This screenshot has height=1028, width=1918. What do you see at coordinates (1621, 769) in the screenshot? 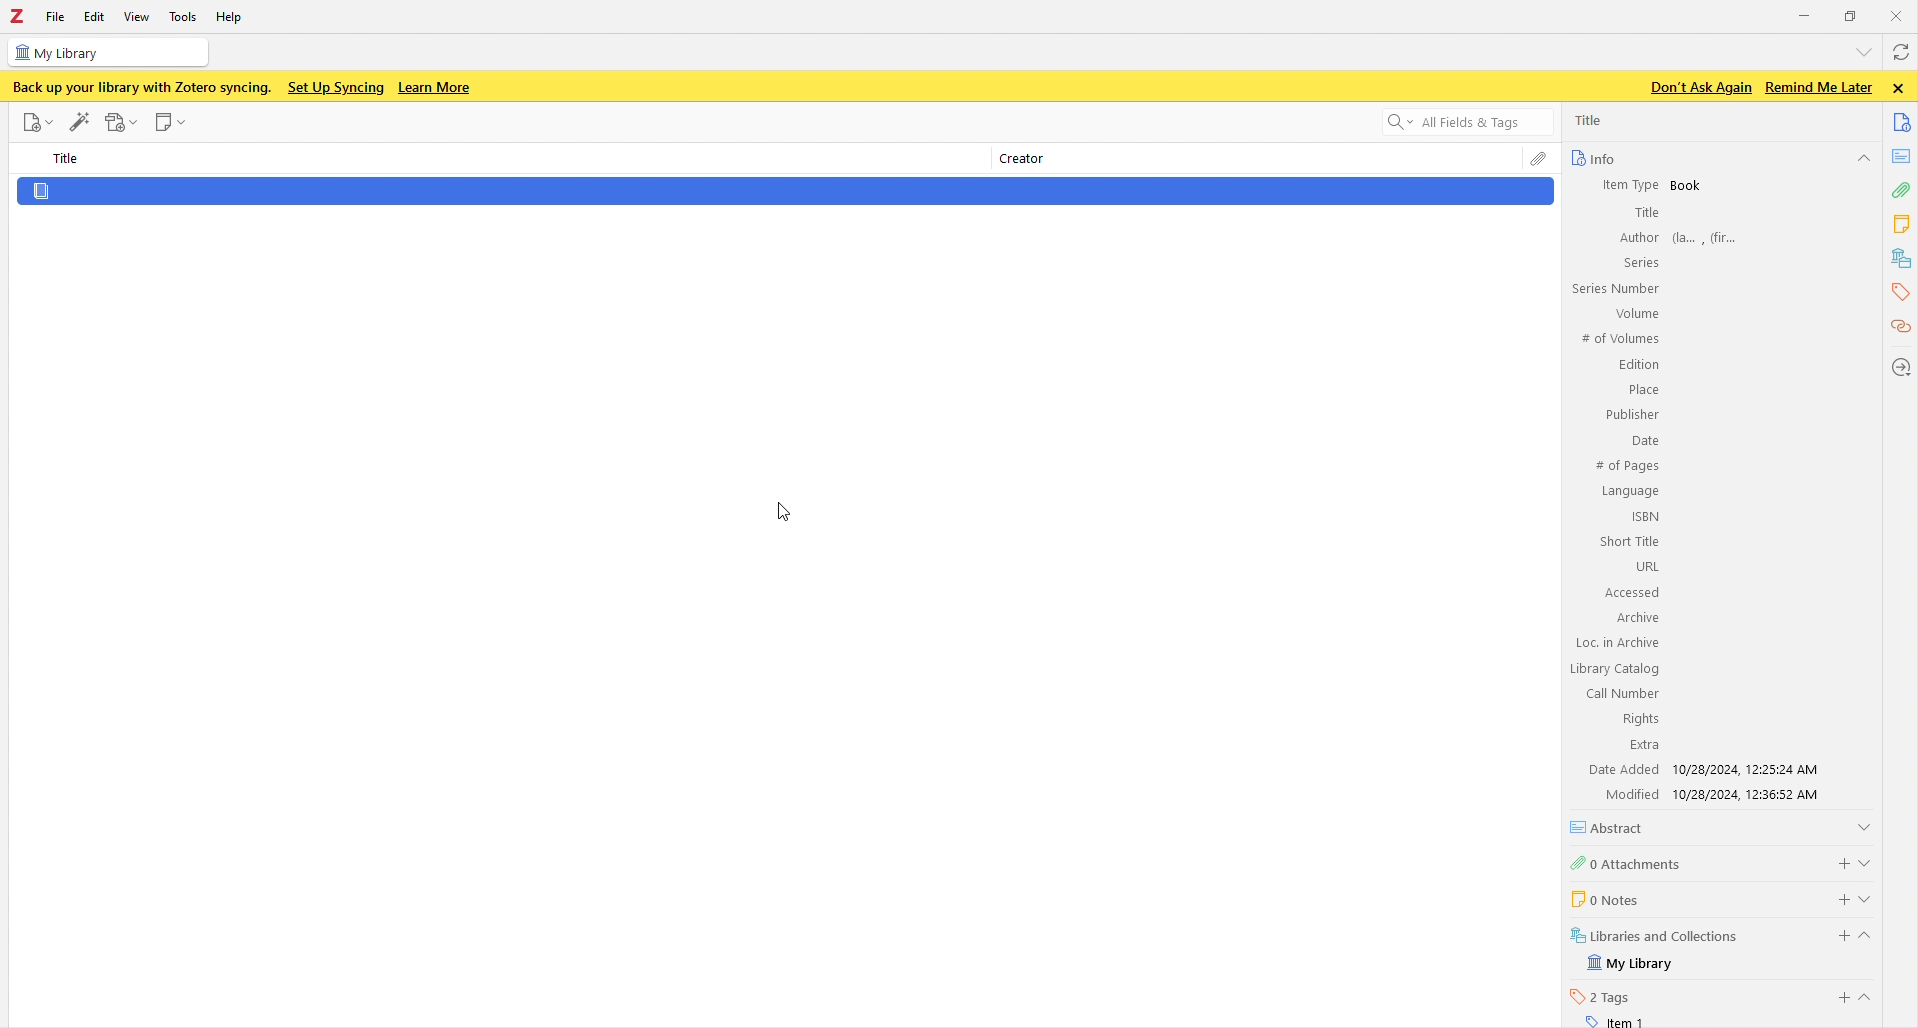
I see `Date Added` at bounding box center [1621, 769].